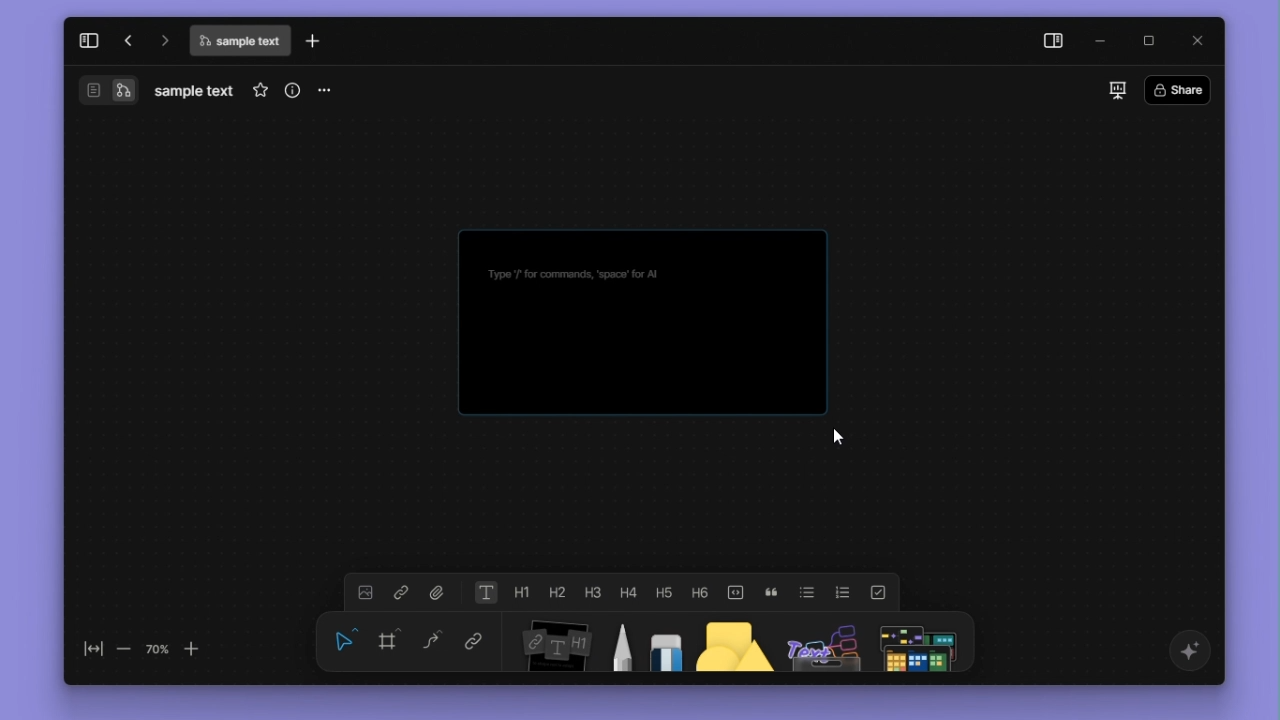 Image resolution: width=1280 pixels, height=720 pixels. I want to click on go back, so click(126, 40).